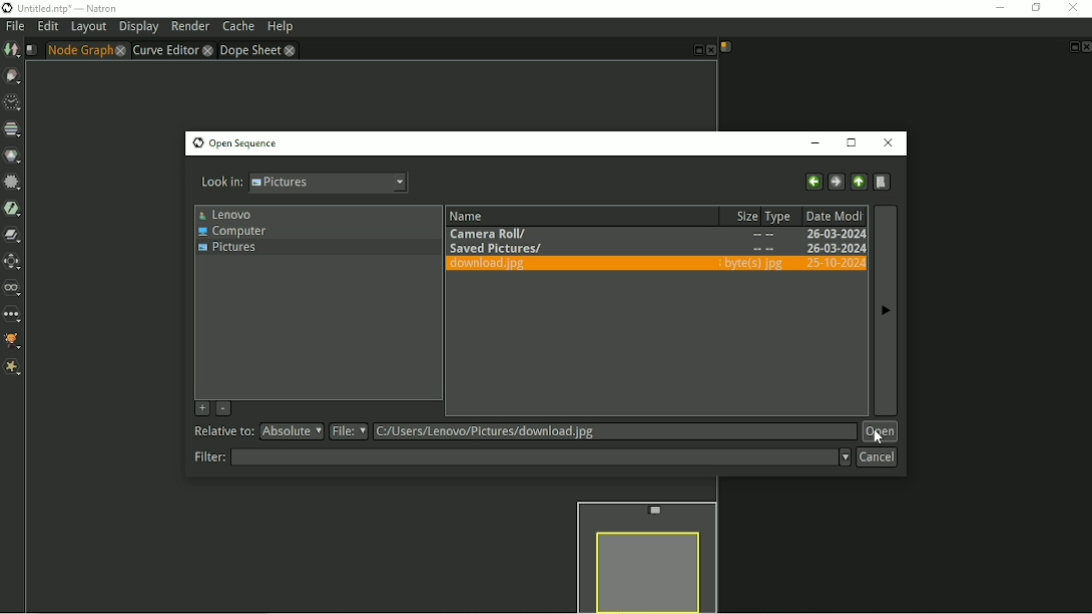  I want to click on Create a new directory here, so click(884, 181).